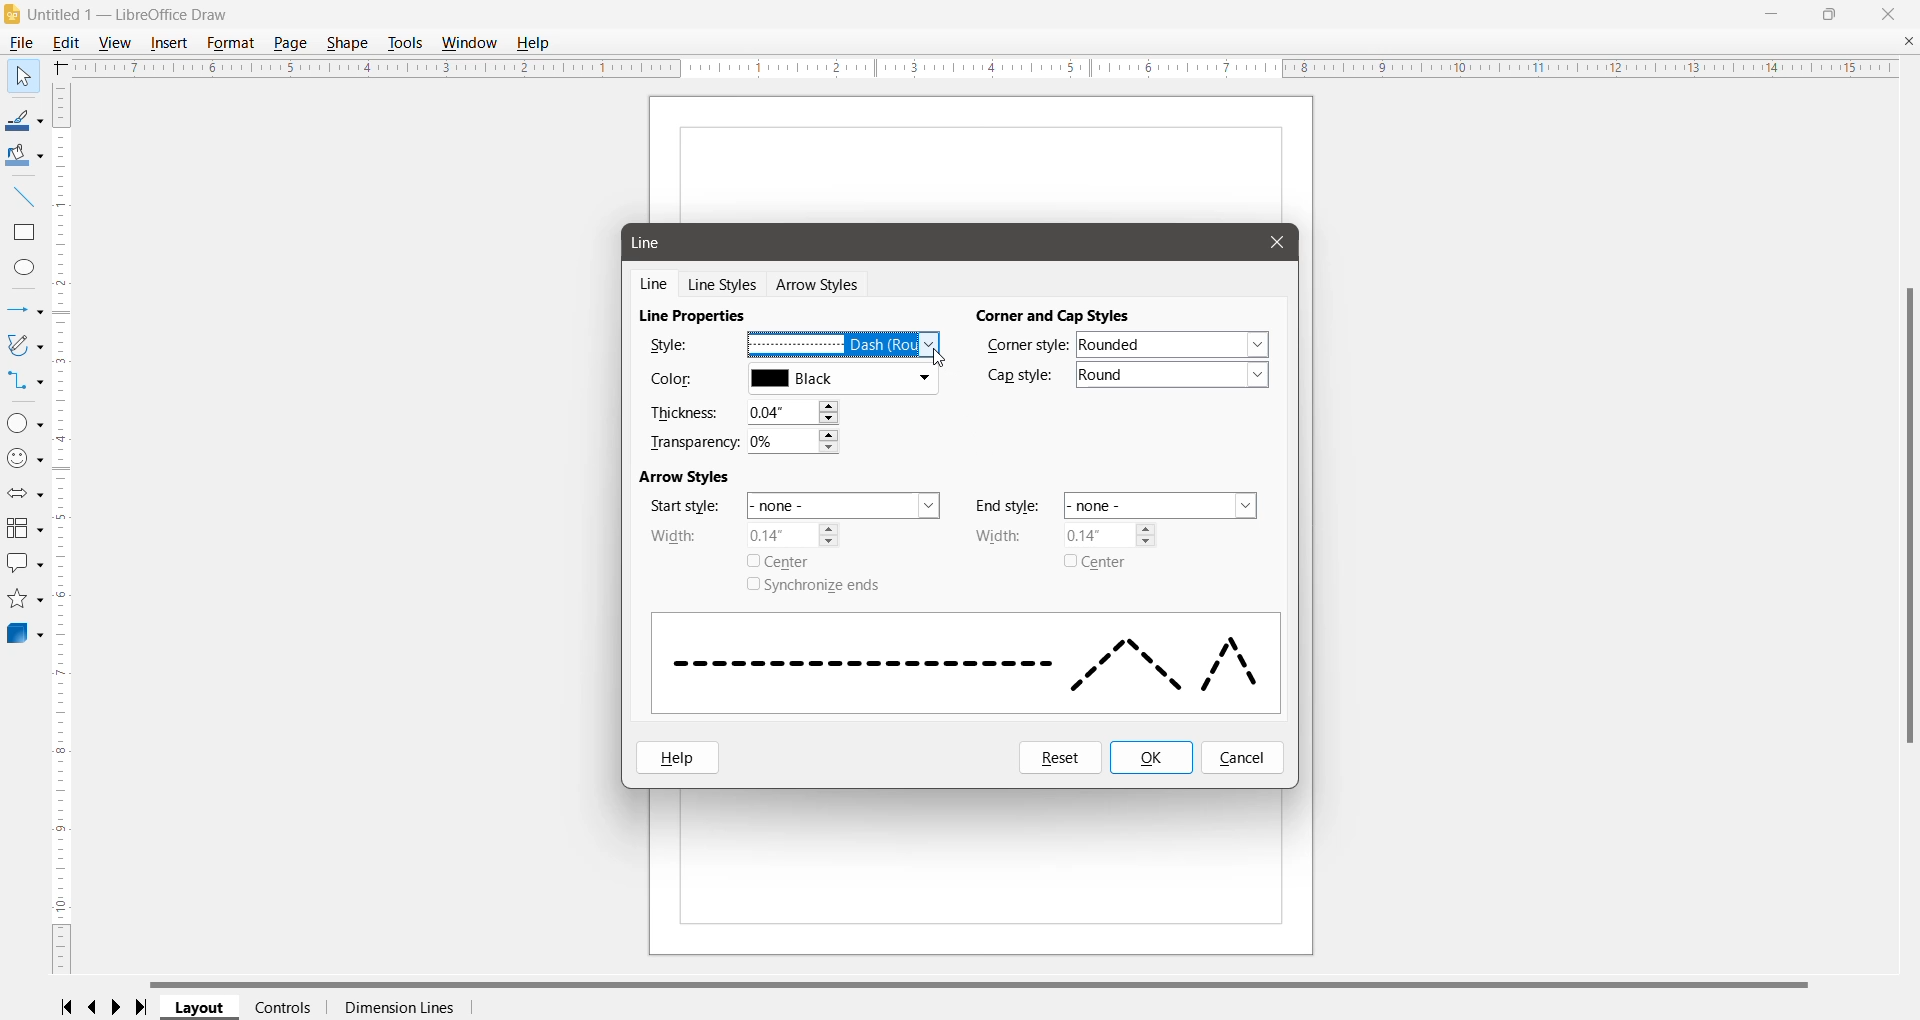 This screenshot has width=1920, height=1020. I want to click on Connectors, so click(25, 382).